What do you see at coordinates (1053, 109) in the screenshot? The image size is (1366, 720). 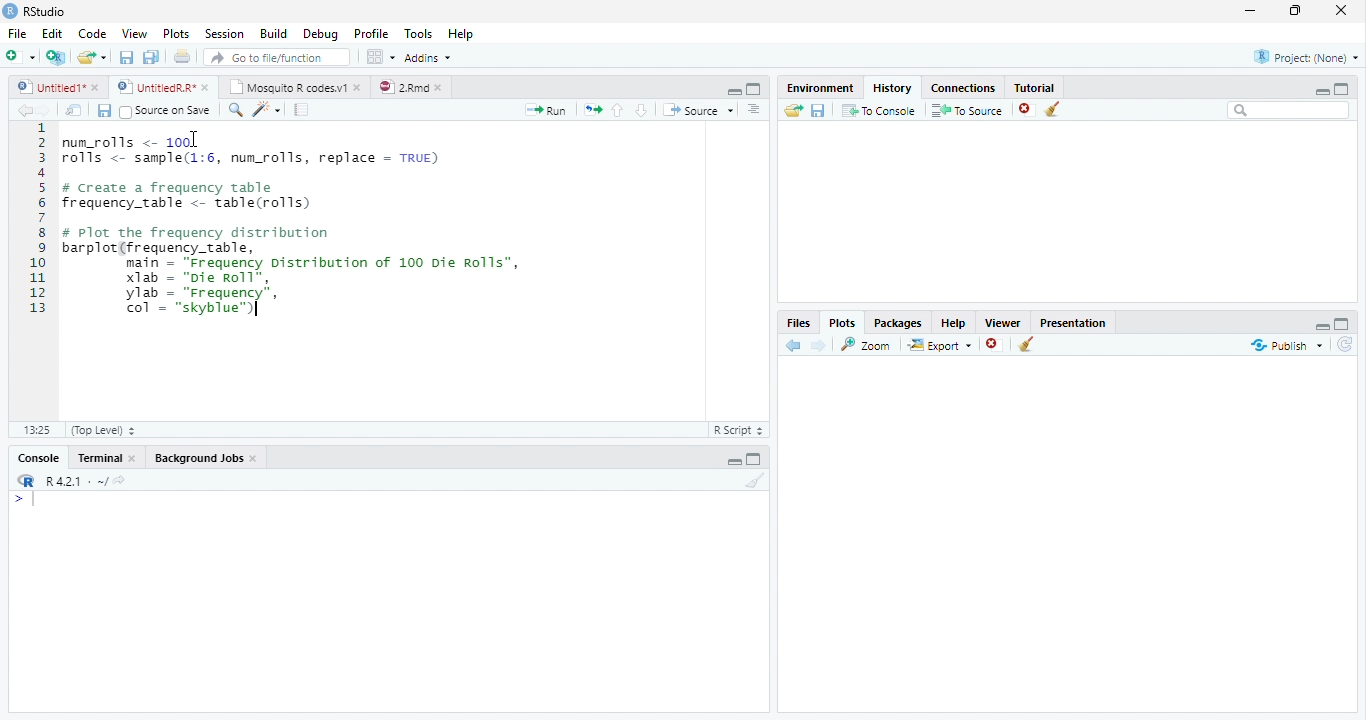 I see `Clear` at bounding box center [1053, 109].